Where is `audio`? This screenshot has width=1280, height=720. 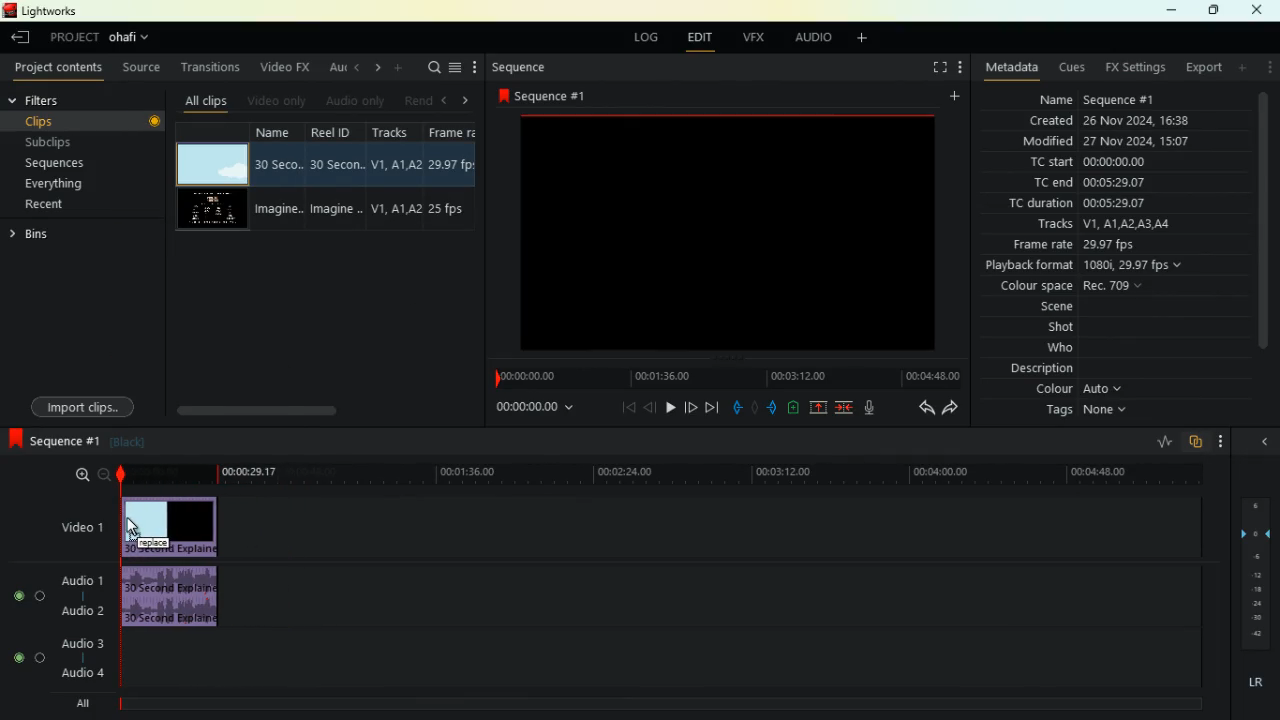
audio is located at coordinates (819, 38).